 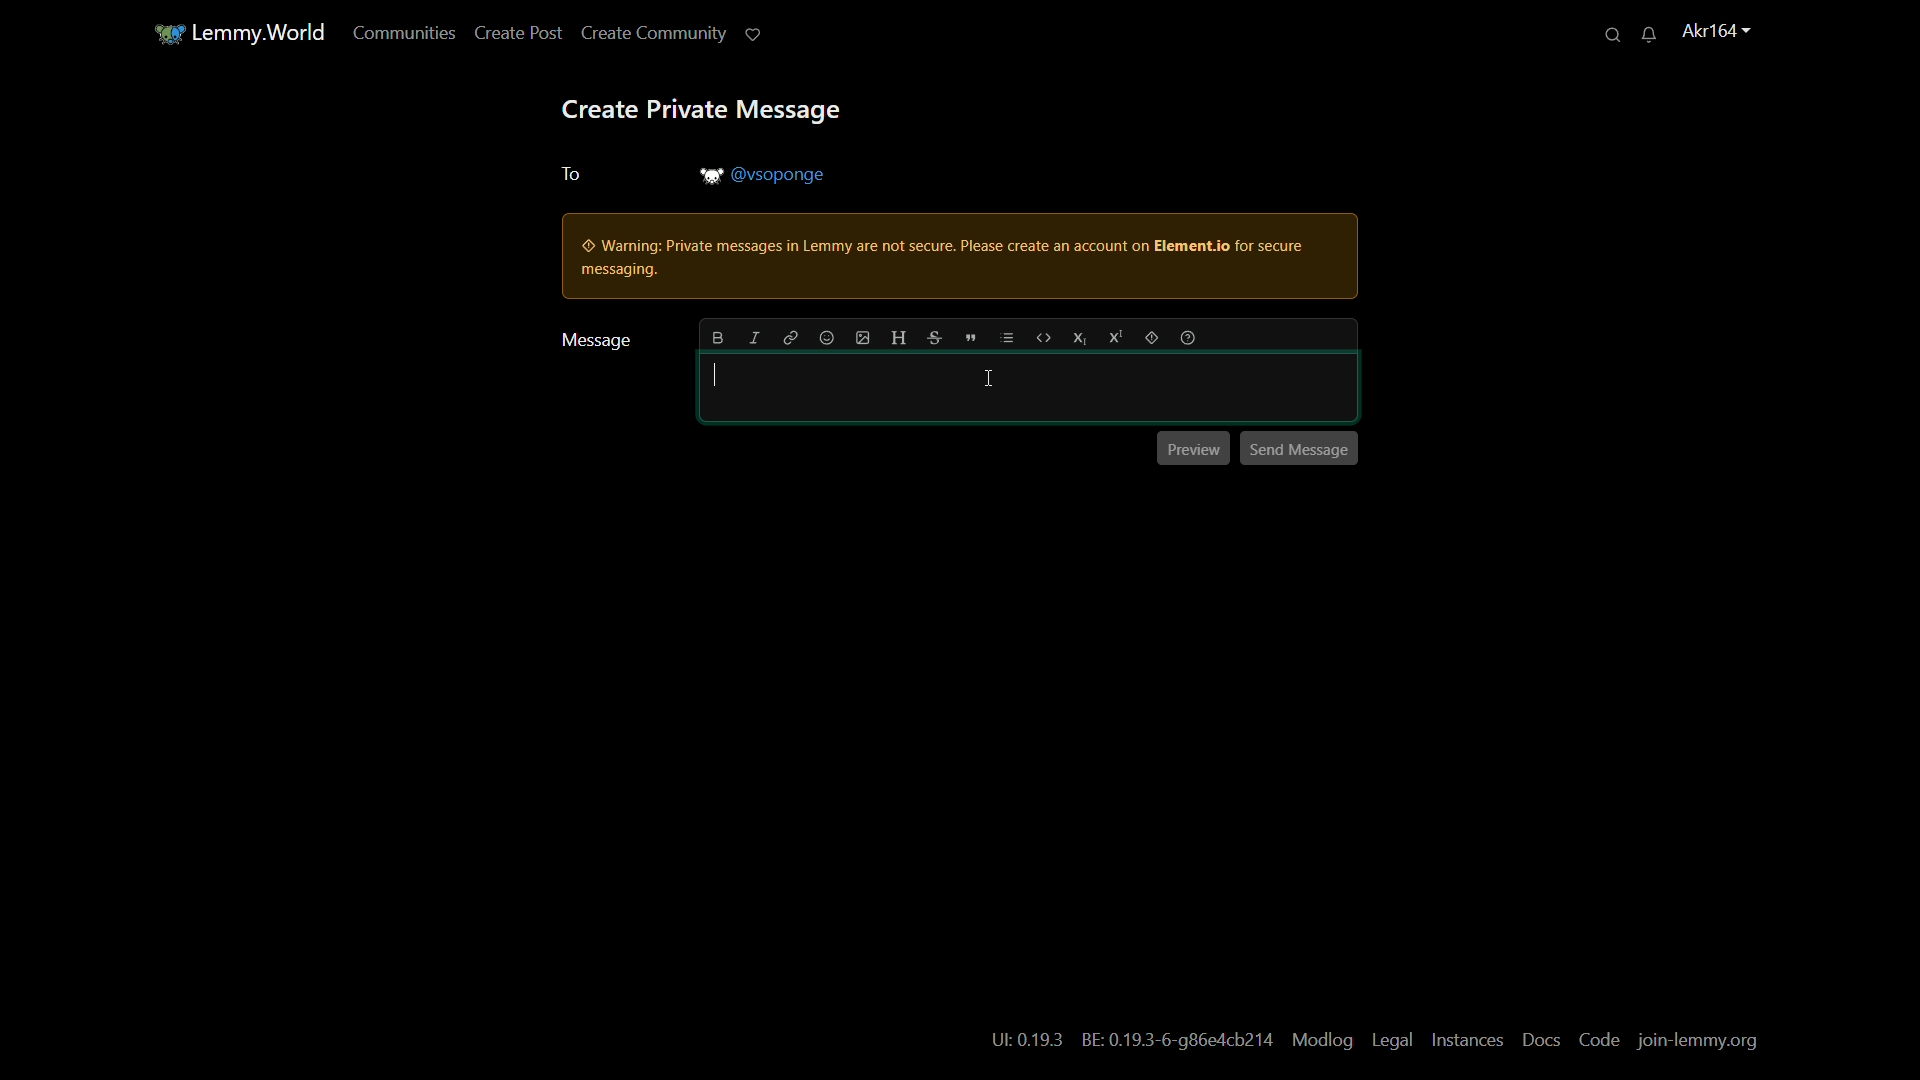 What do you see at coordinates (754, 339) in the screenshot?
I see `italic` at bounding box center [754, 339].